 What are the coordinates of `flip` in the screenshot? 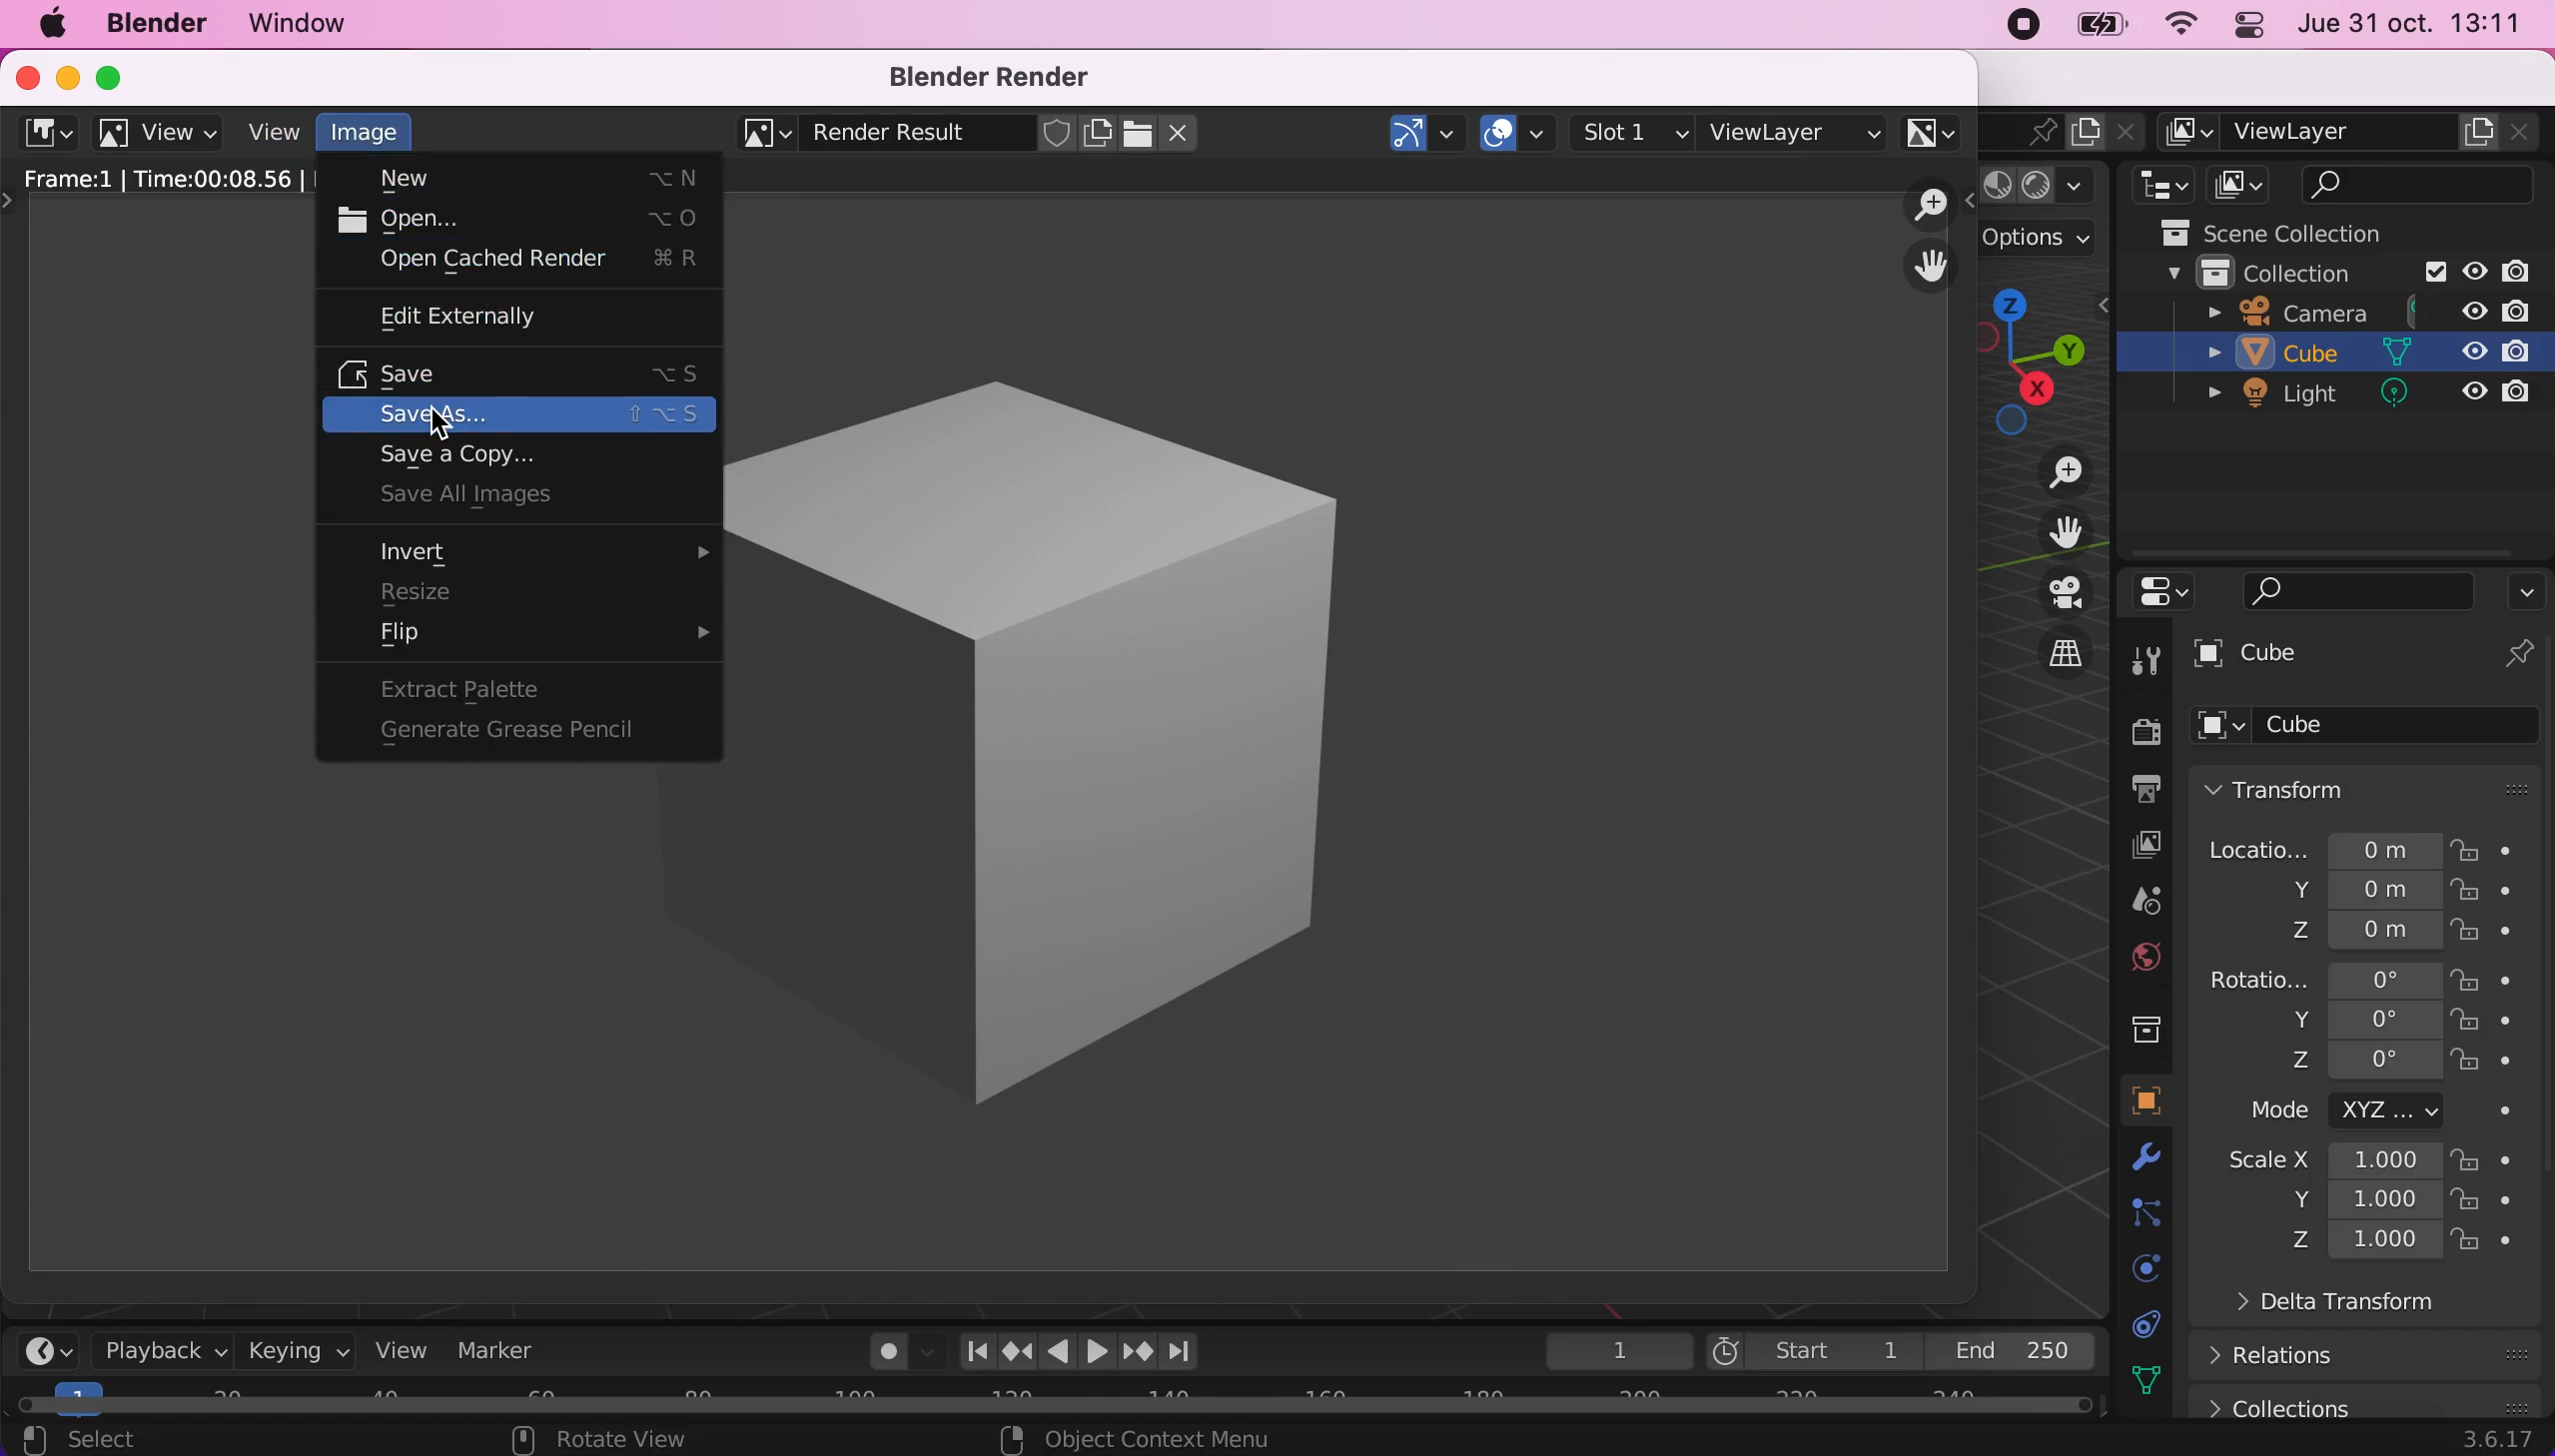 It's located at (535, 640).